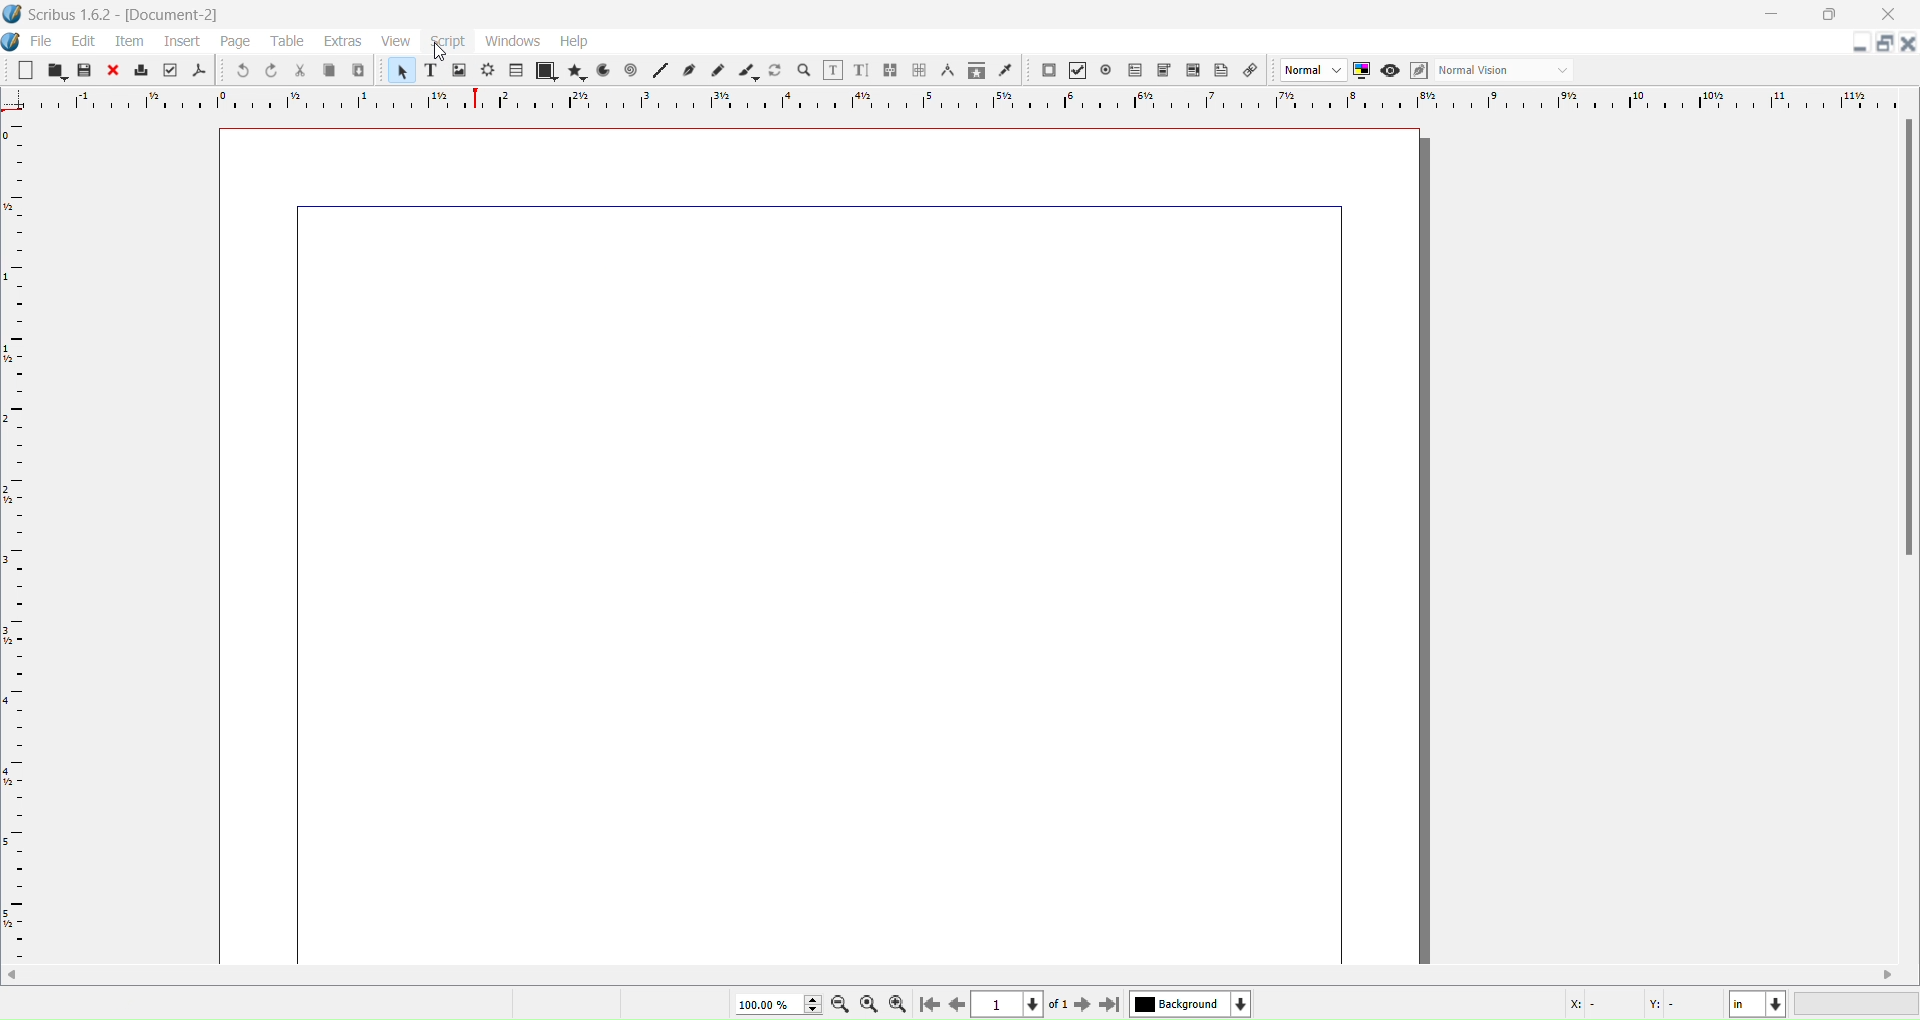  Describe the element at coordinates (1772, 17) in the screenshot. I see `Minimize` at that location.